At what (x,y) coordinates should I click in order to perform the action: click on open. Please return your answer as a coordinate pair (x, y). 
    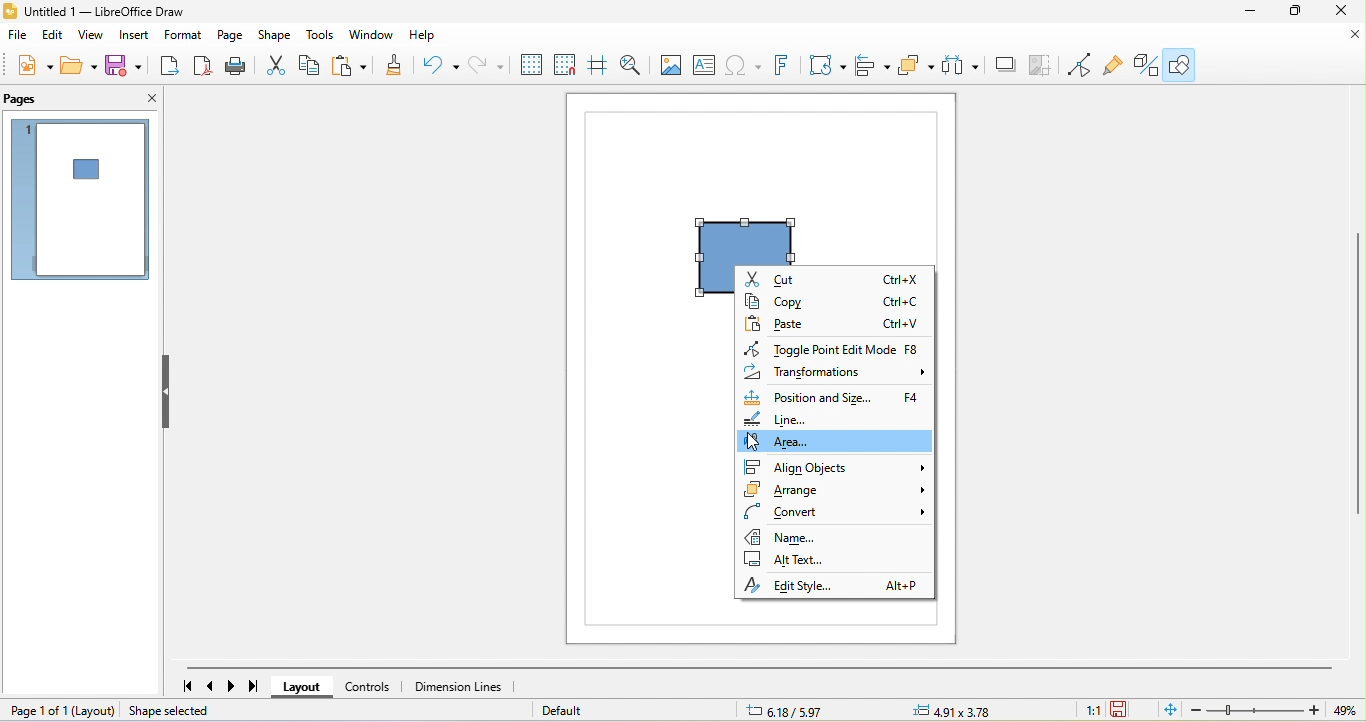
    Looking at the image, I should click on (82, 64).